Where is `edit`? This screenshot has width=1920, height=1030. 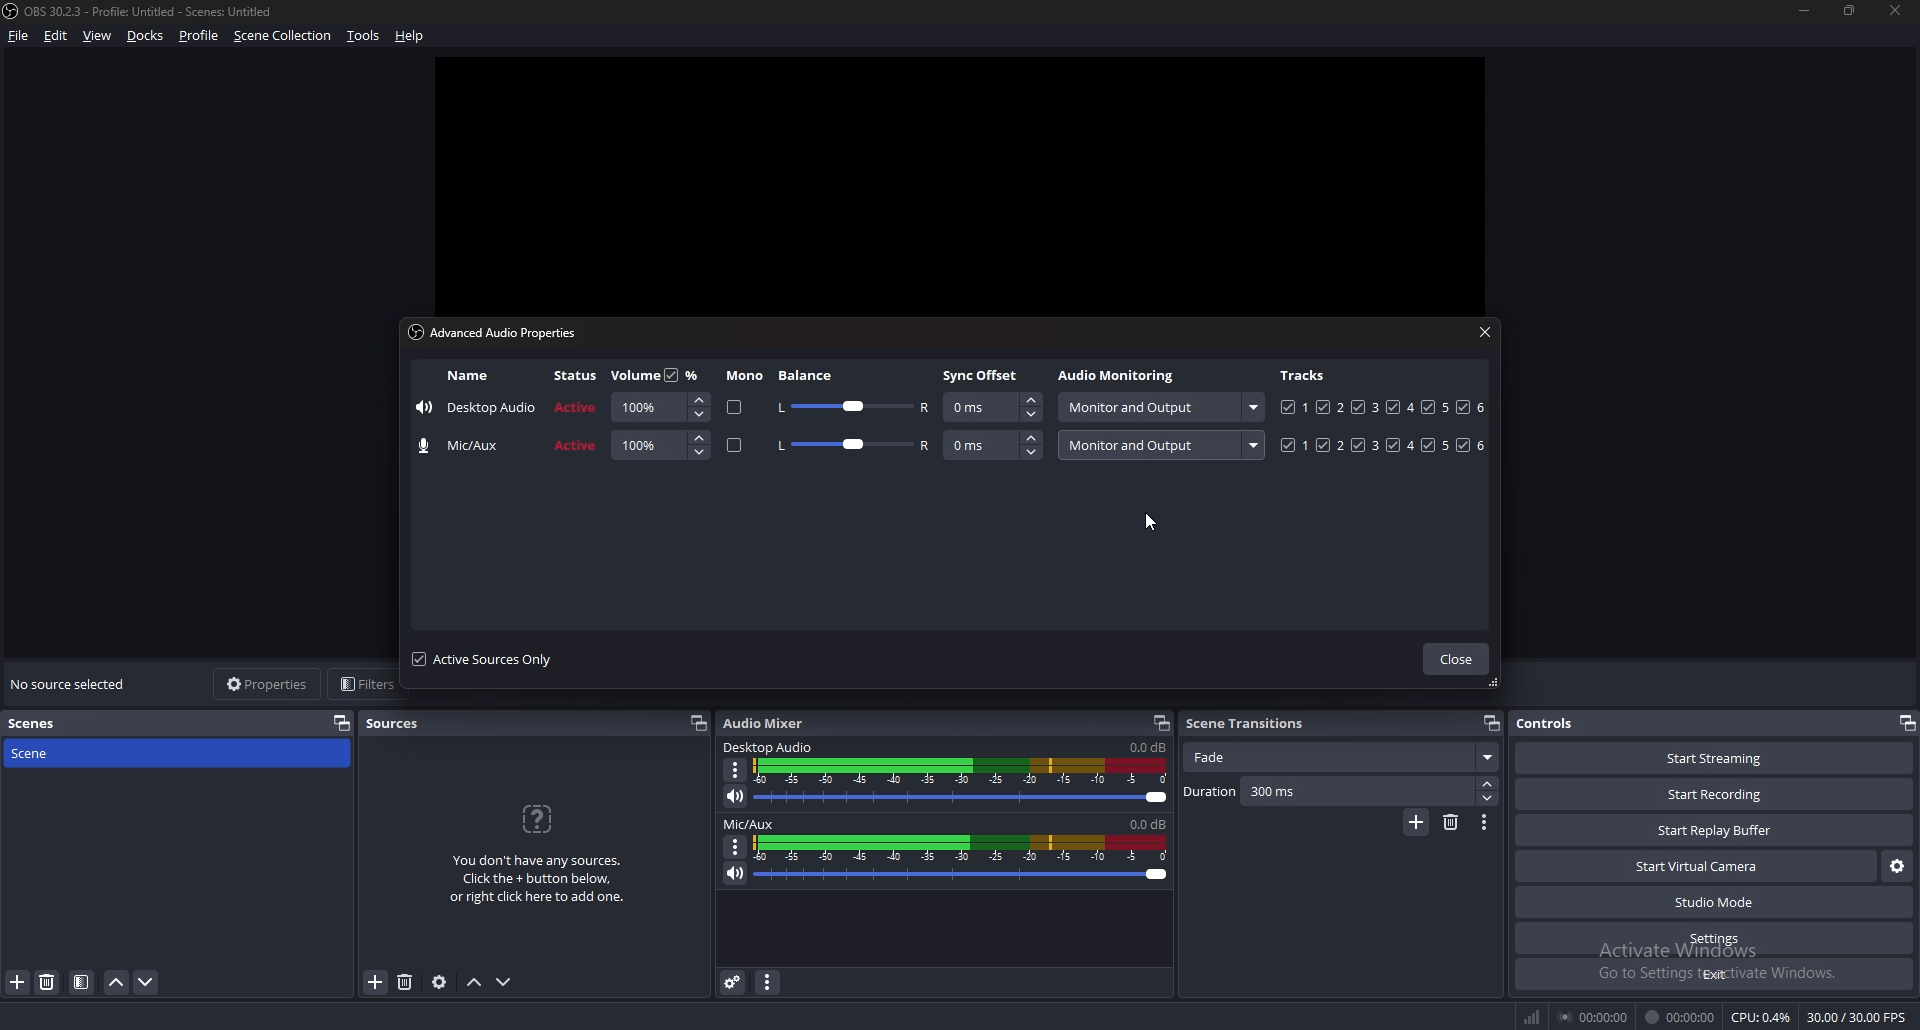 edit is located at coordinates (58, 35).